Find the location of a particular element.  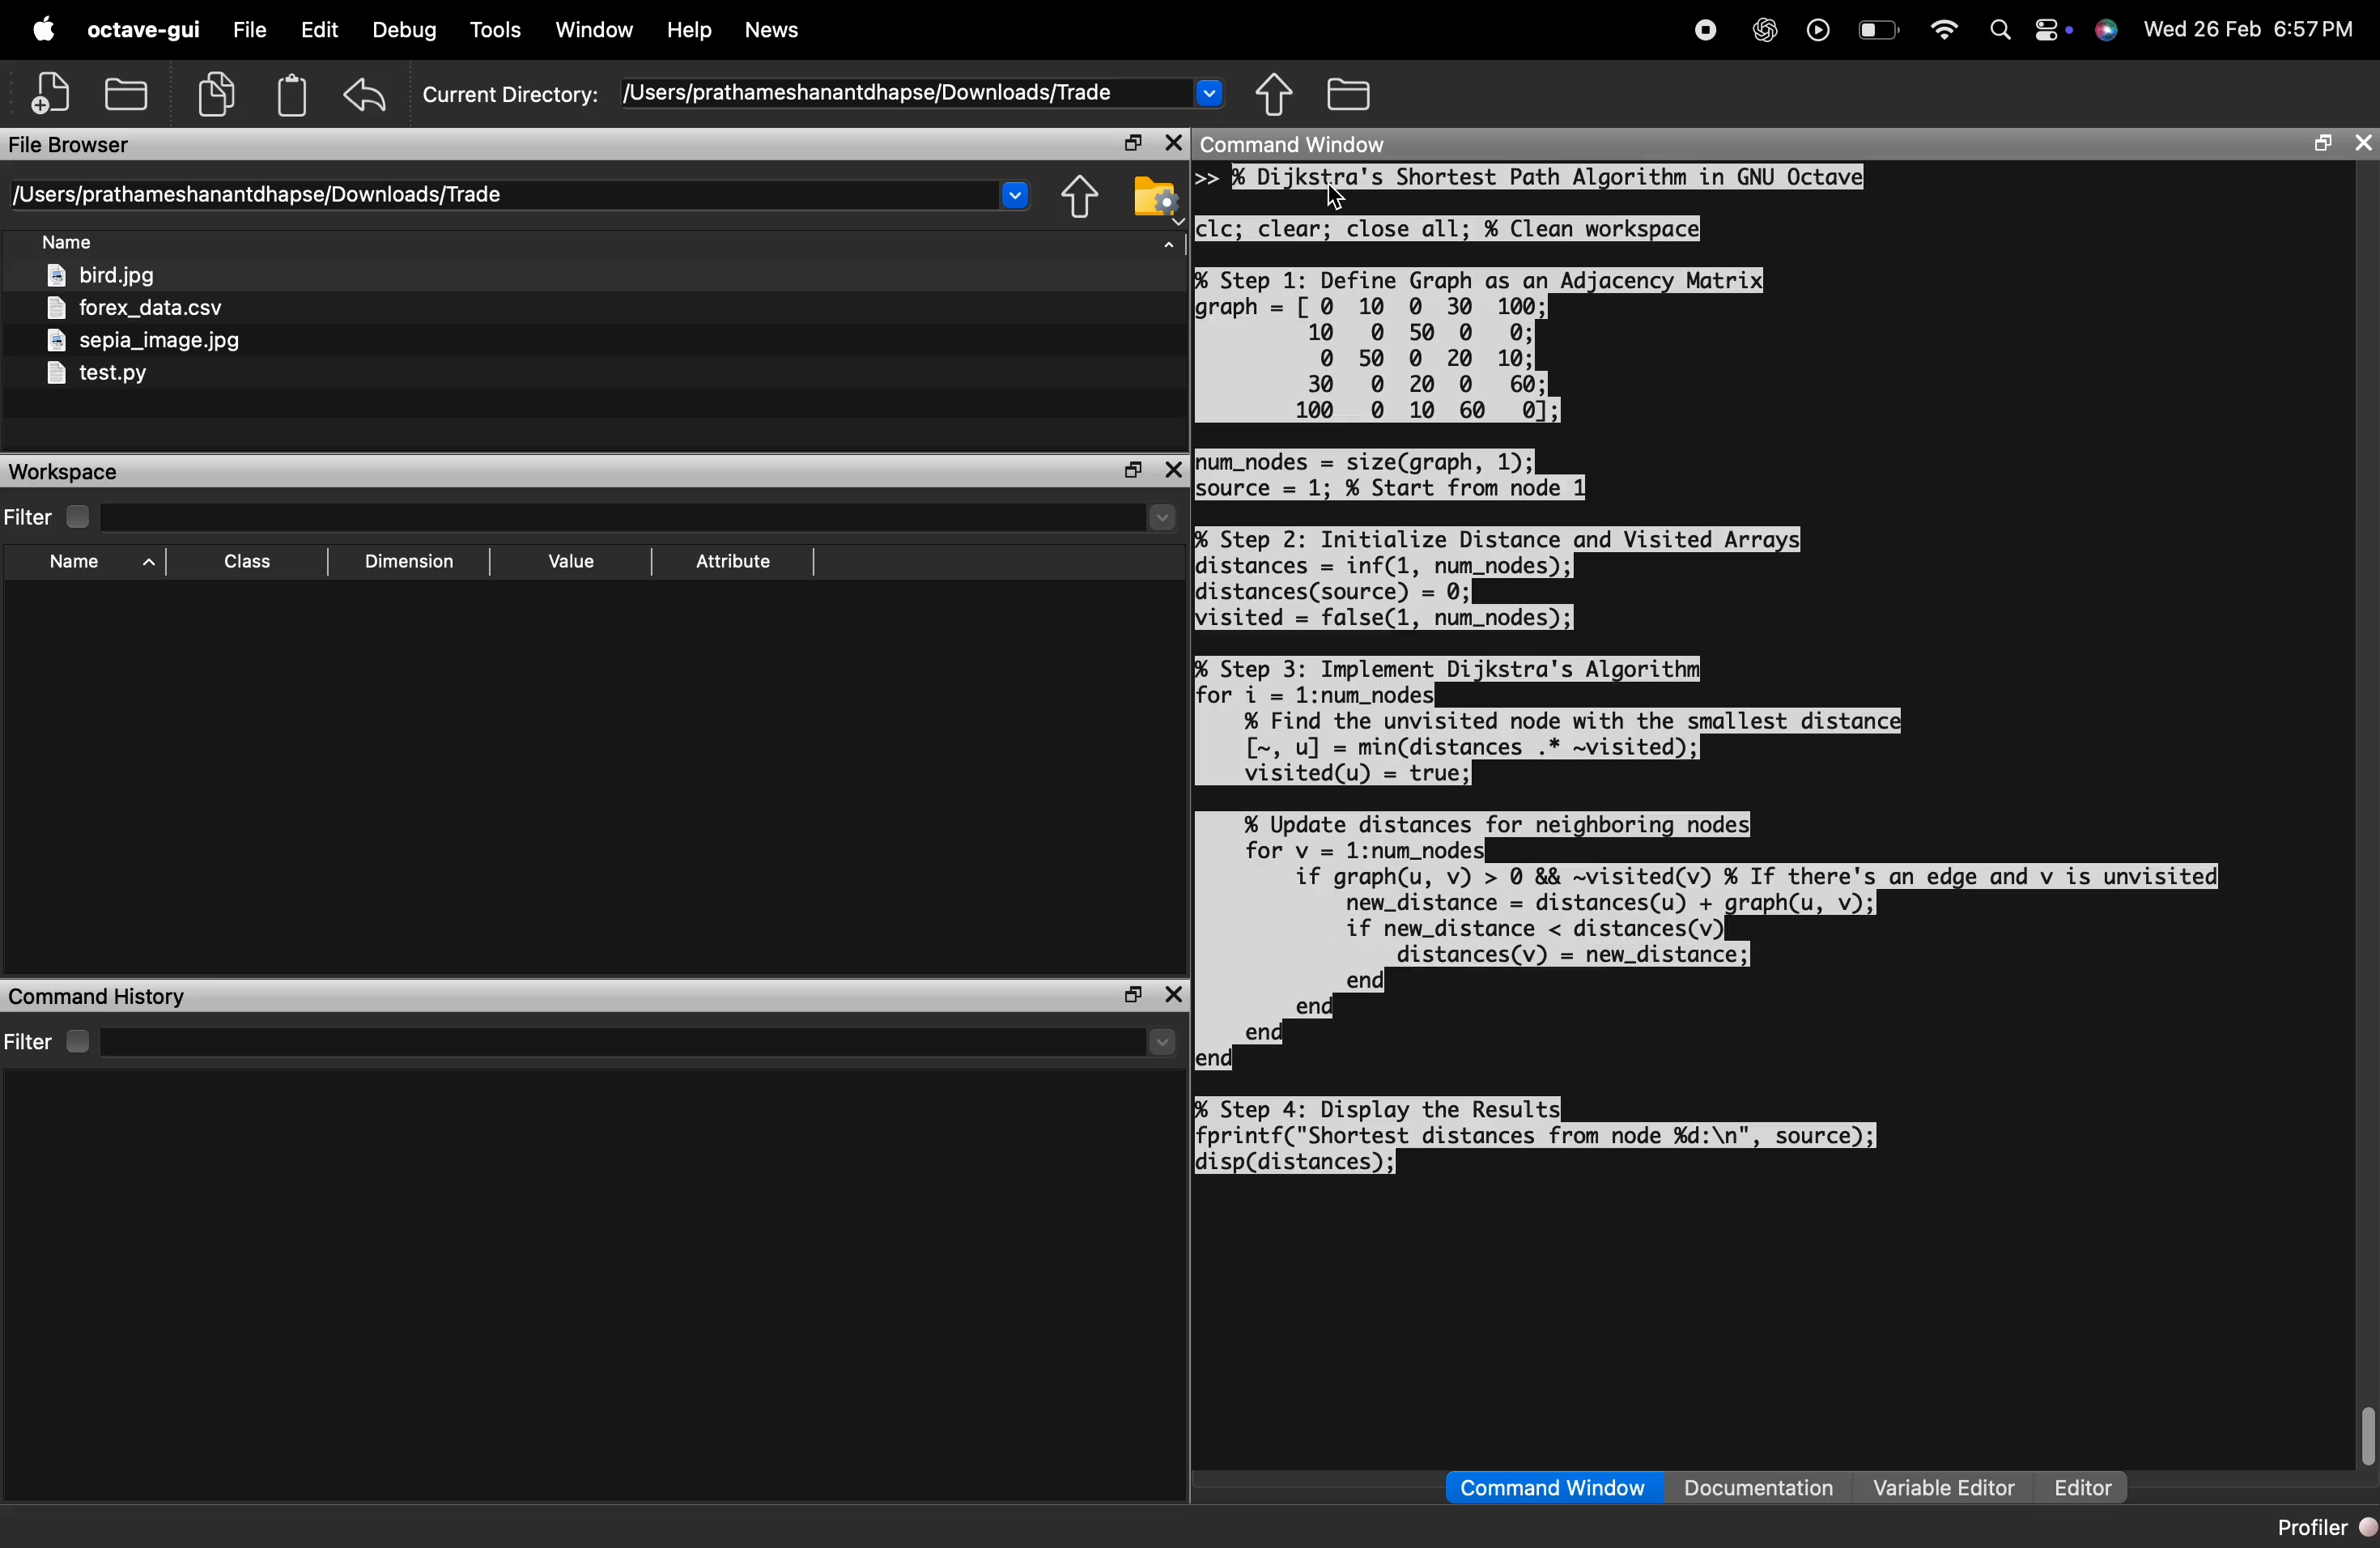

apple  is located at coordinates (43, 29).